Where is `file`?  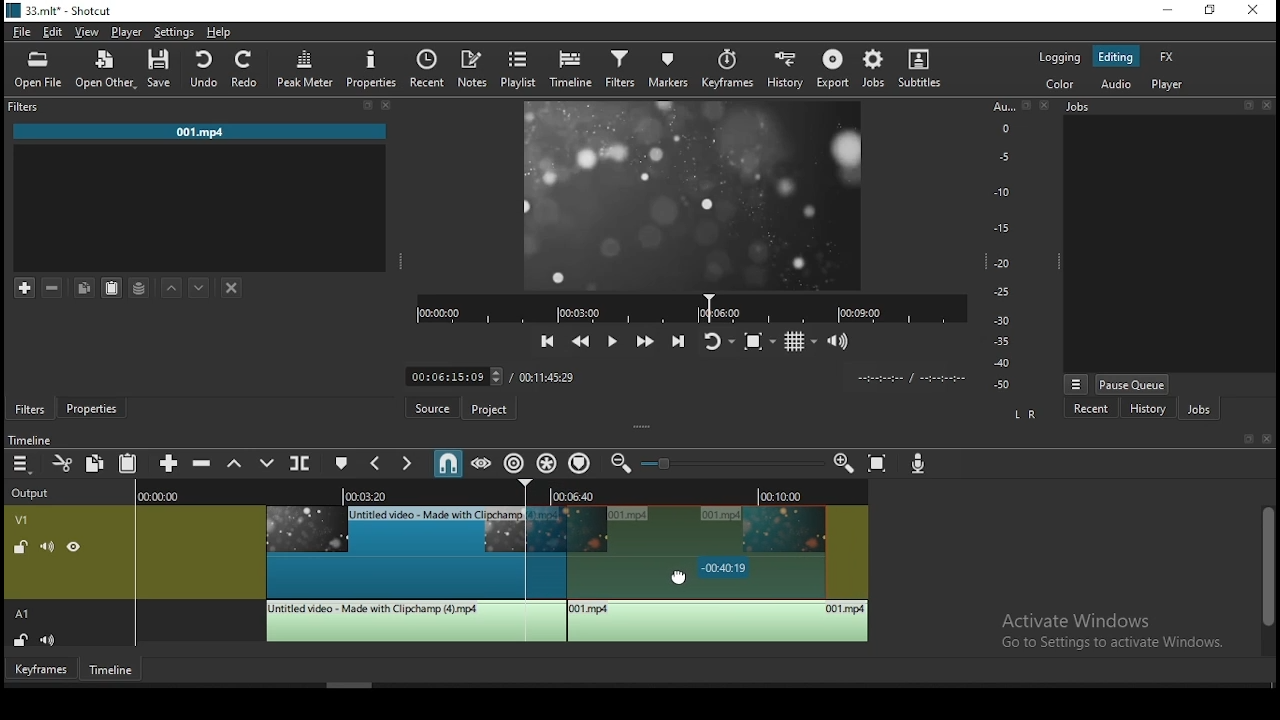 file is located at coordinates (23, 32).